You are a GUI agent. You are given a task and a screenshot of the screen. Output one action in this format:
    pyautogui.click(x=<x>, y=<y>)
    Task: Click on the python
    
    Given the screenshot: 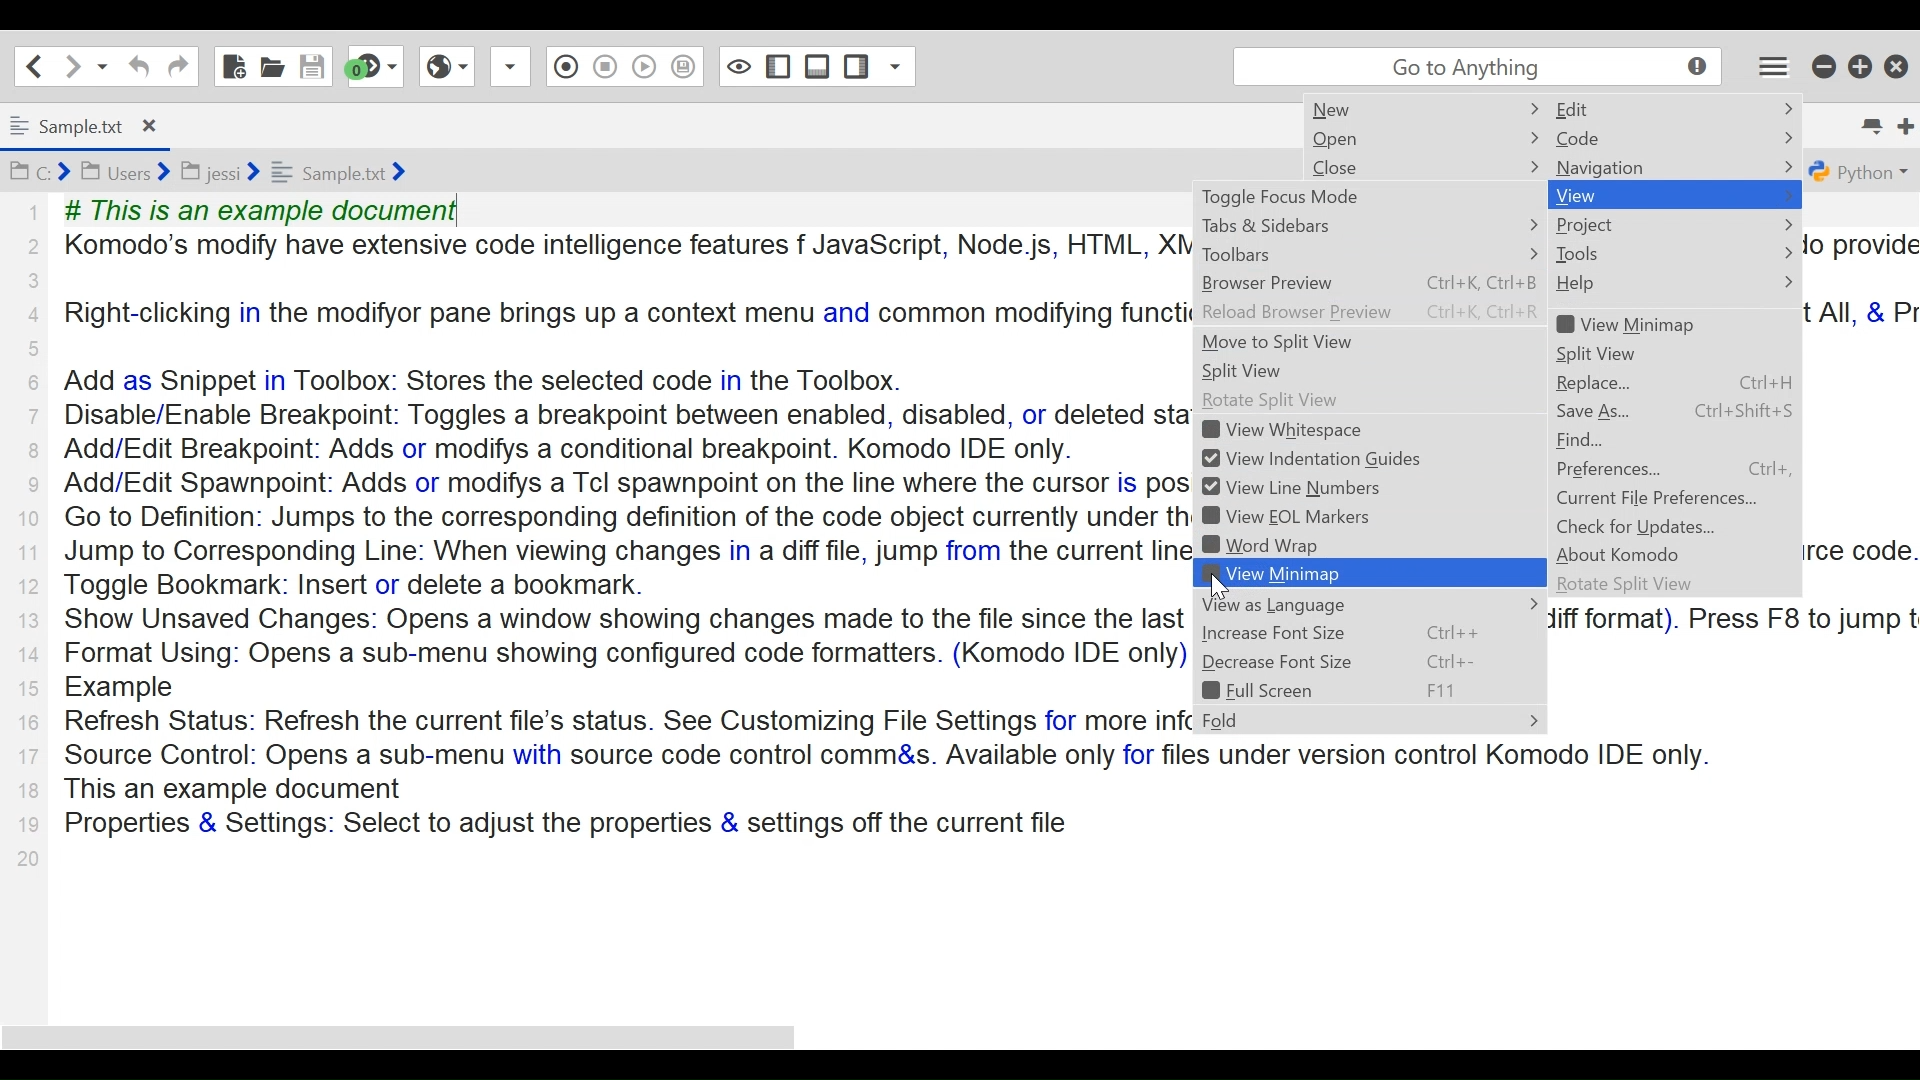 What is the action you would take?
    pyautogui.click(x=1859, y=173)
    